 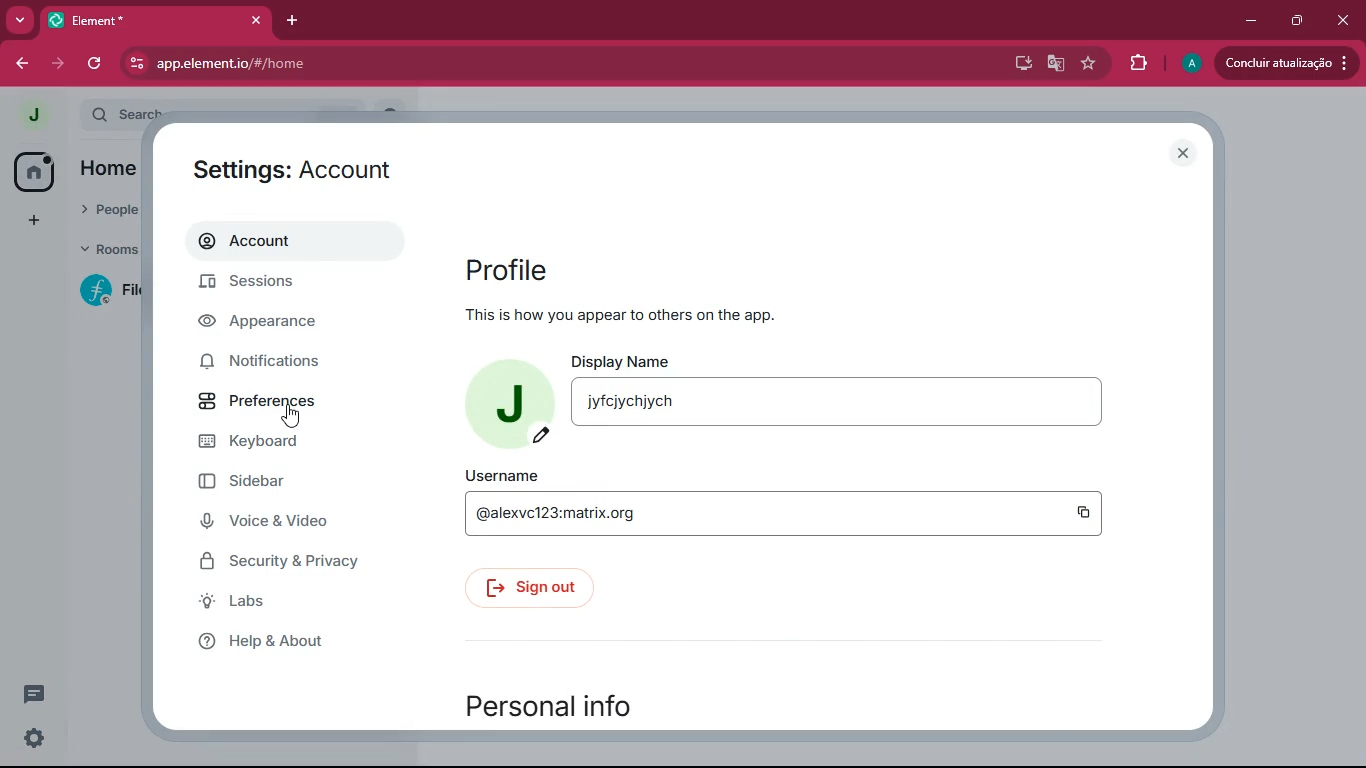 What do you see at coordinates (280, 322) in the screenshot?
I see `appearance` at bounding box center [280, 322].